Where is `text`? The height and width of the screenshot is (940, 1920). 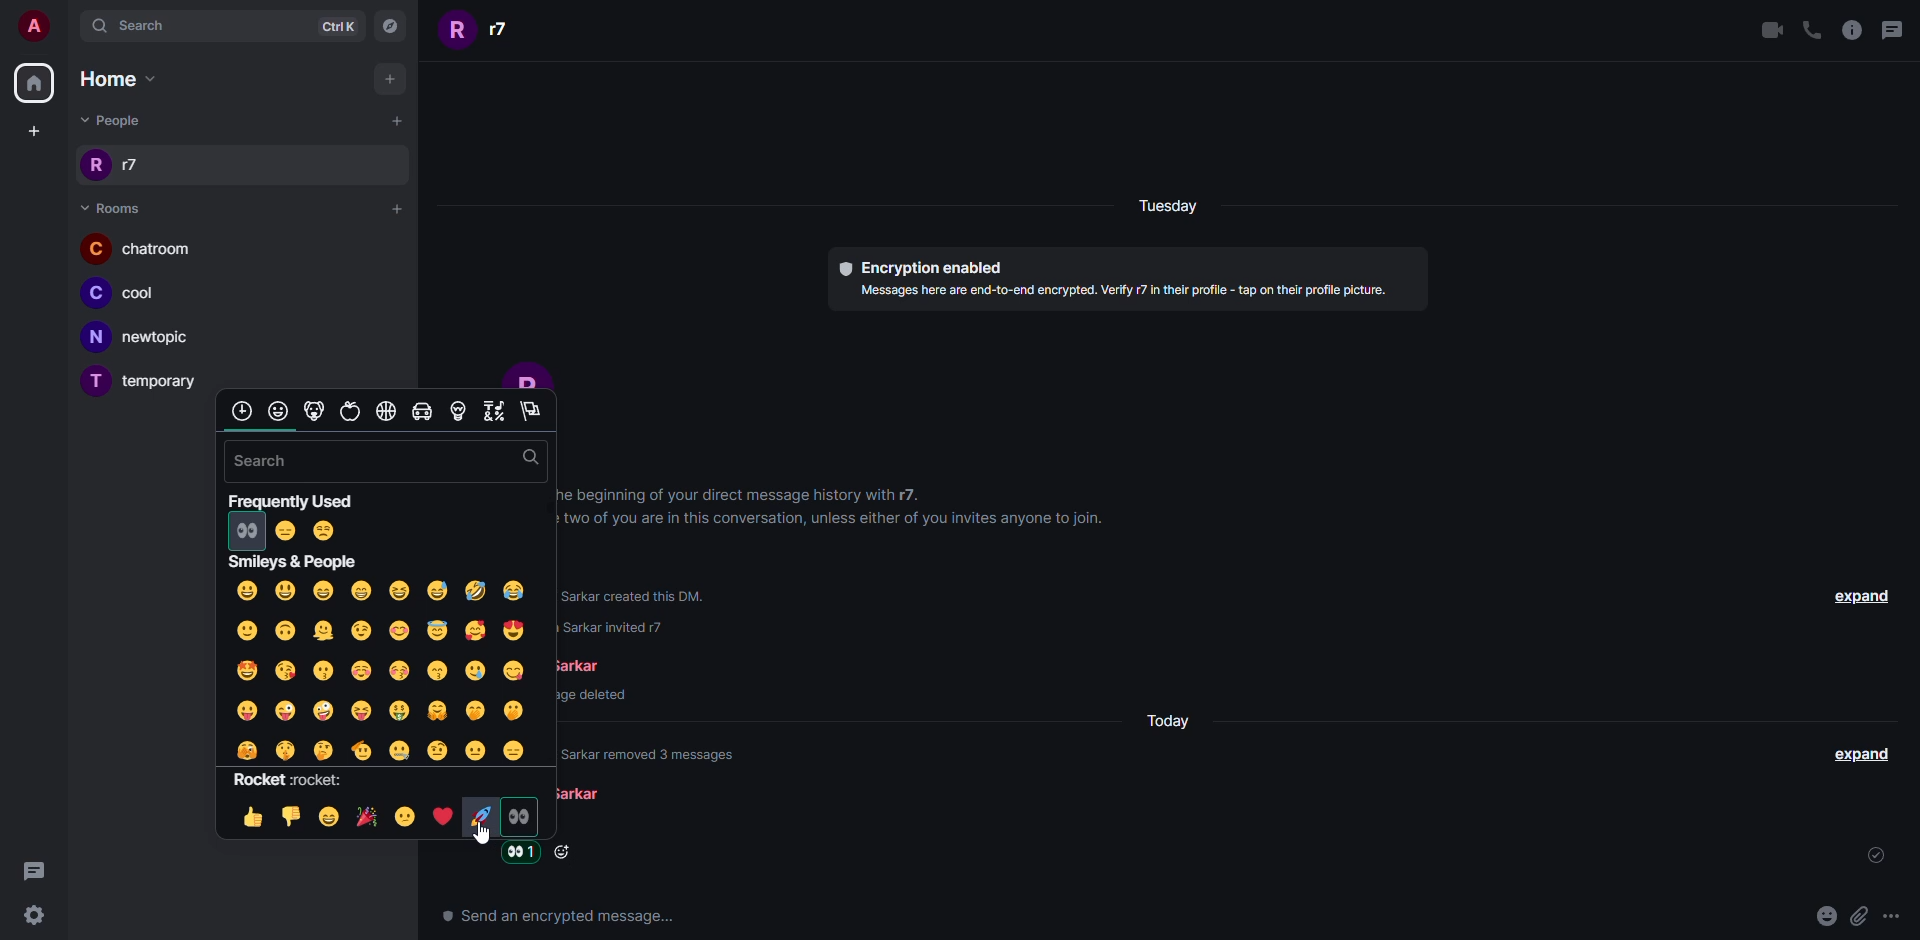
text is located at coordinates (616, 628).